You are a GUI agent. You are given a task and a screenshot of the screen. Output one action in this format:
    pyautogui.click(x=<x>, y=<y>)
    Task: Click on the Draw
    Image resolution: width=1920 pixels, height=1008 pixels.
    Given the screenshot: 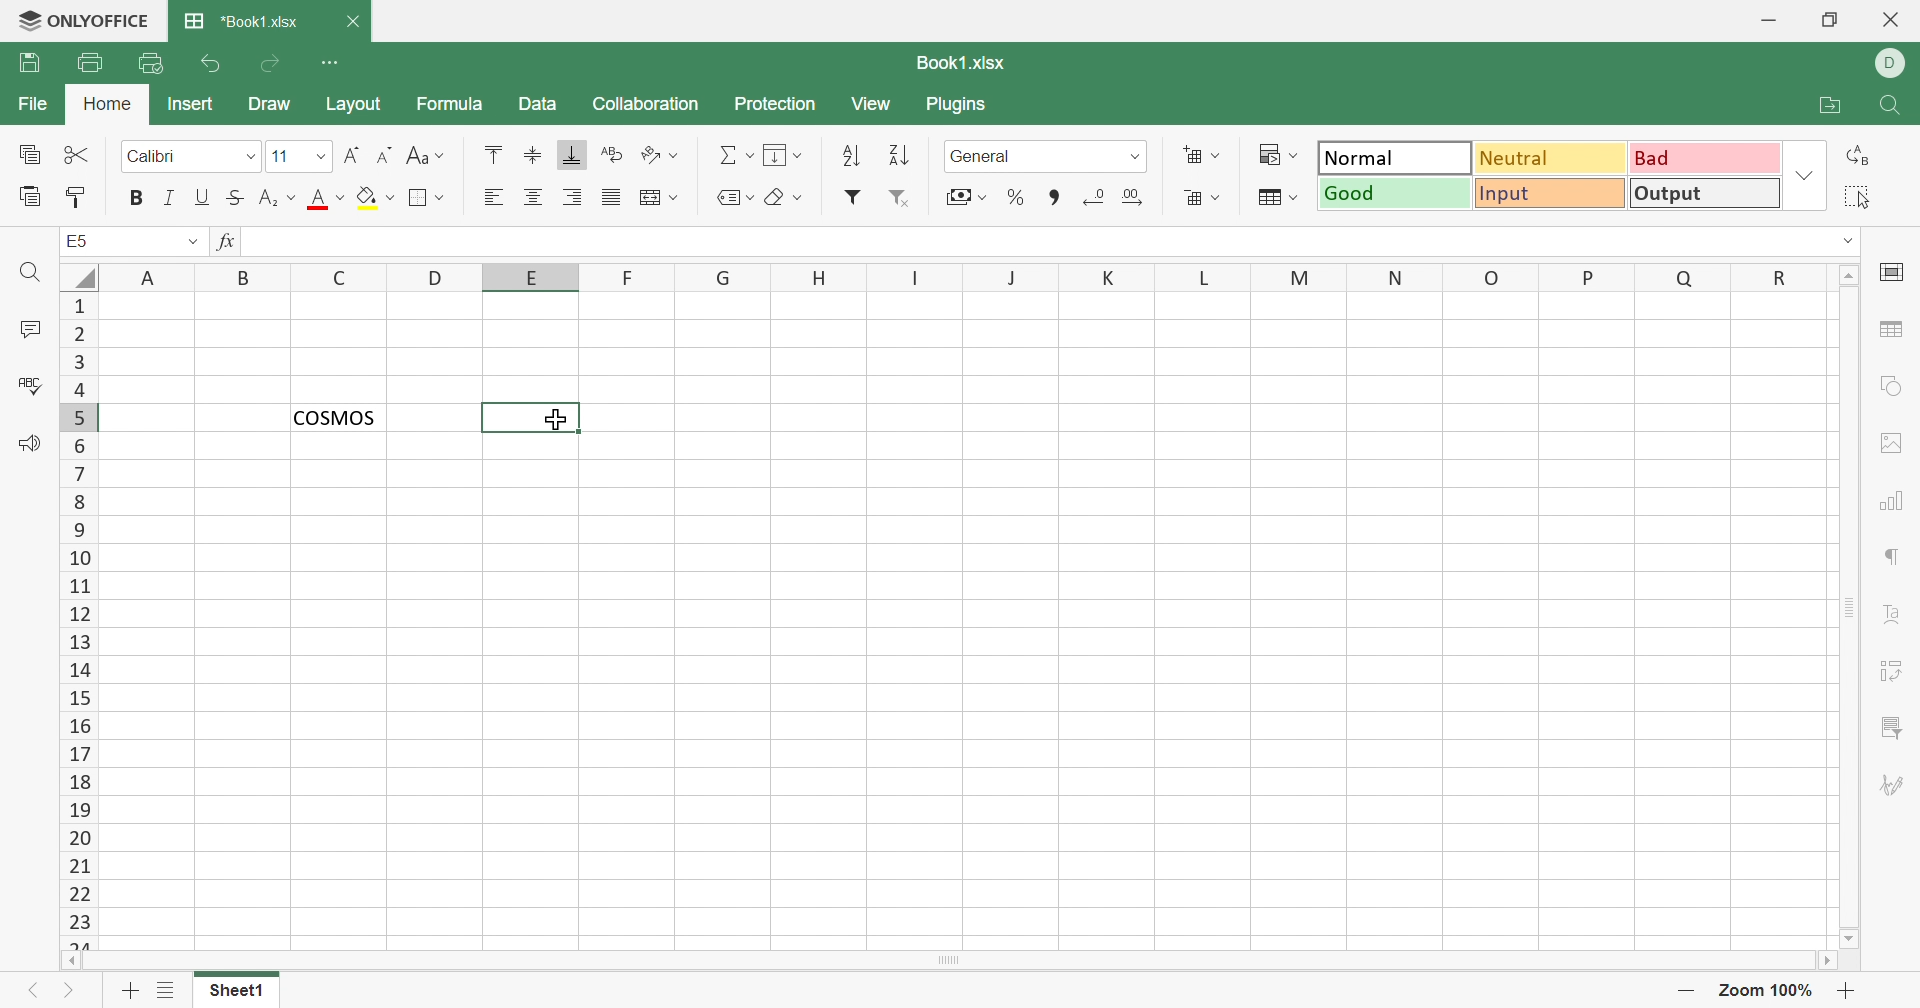 What is the action you would take?
    pyautogui.click(x=270, y=105)
    